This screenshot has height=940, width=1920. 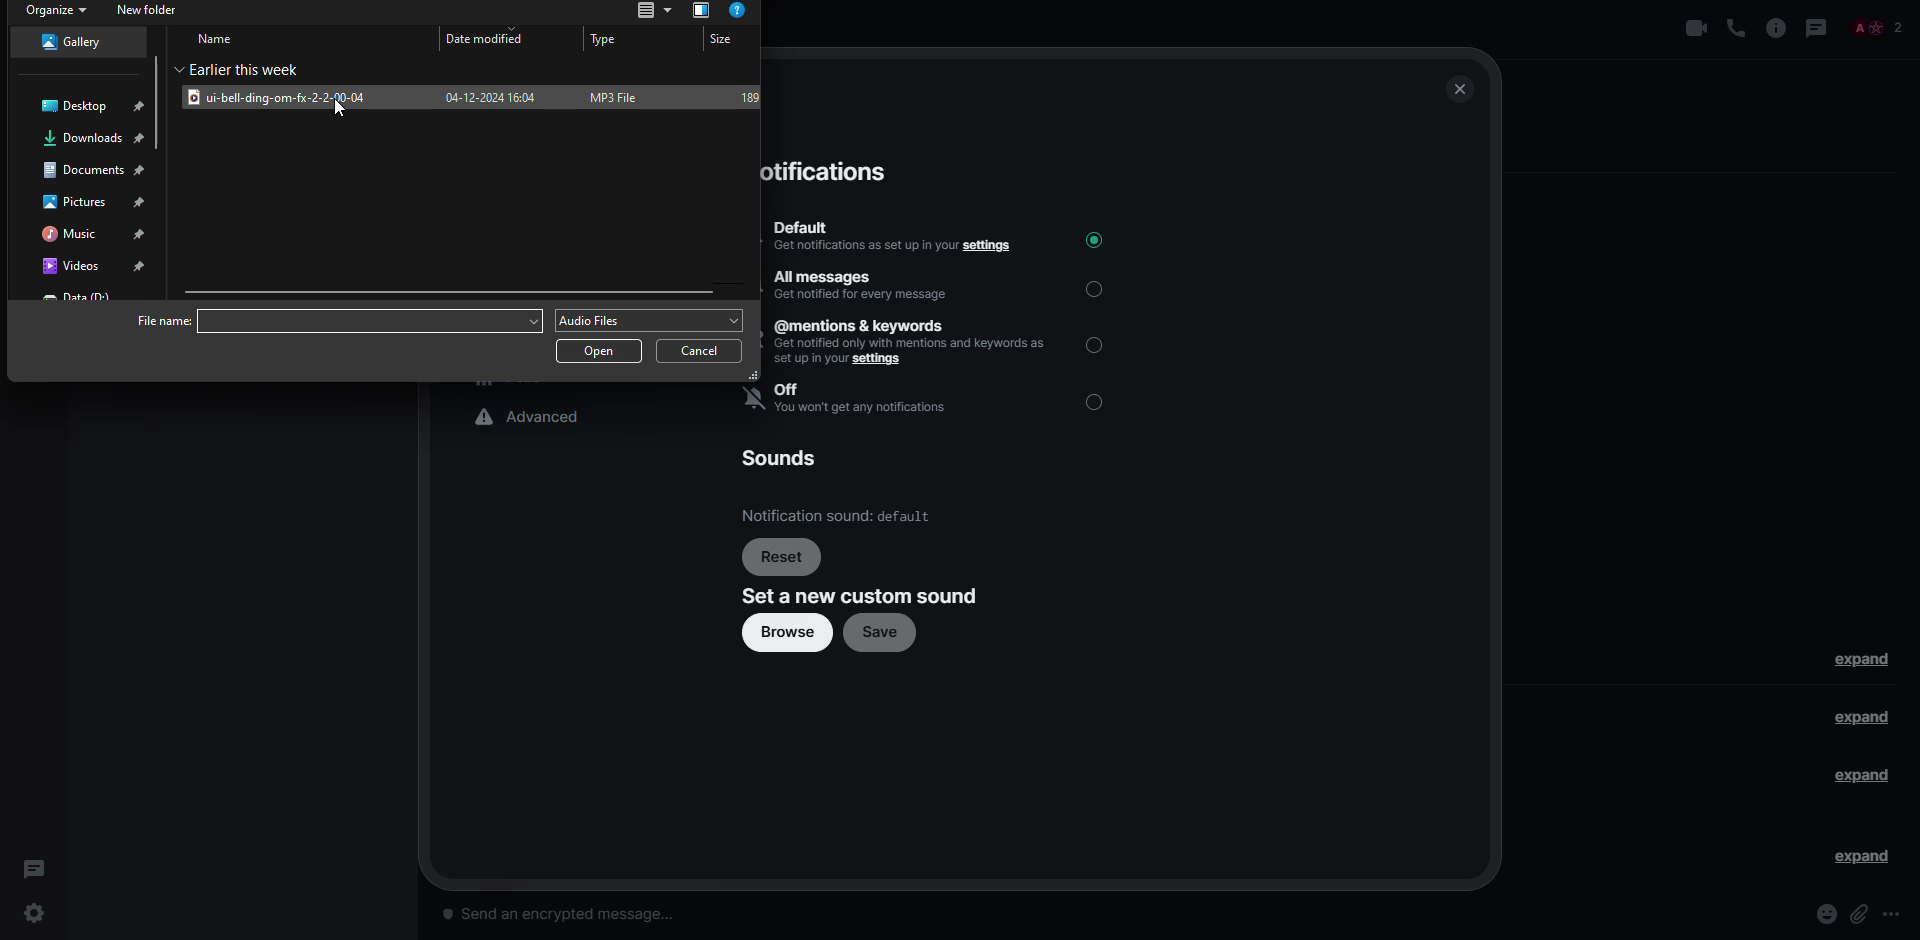 I want to click on Videos, so click(x=94, y=263).